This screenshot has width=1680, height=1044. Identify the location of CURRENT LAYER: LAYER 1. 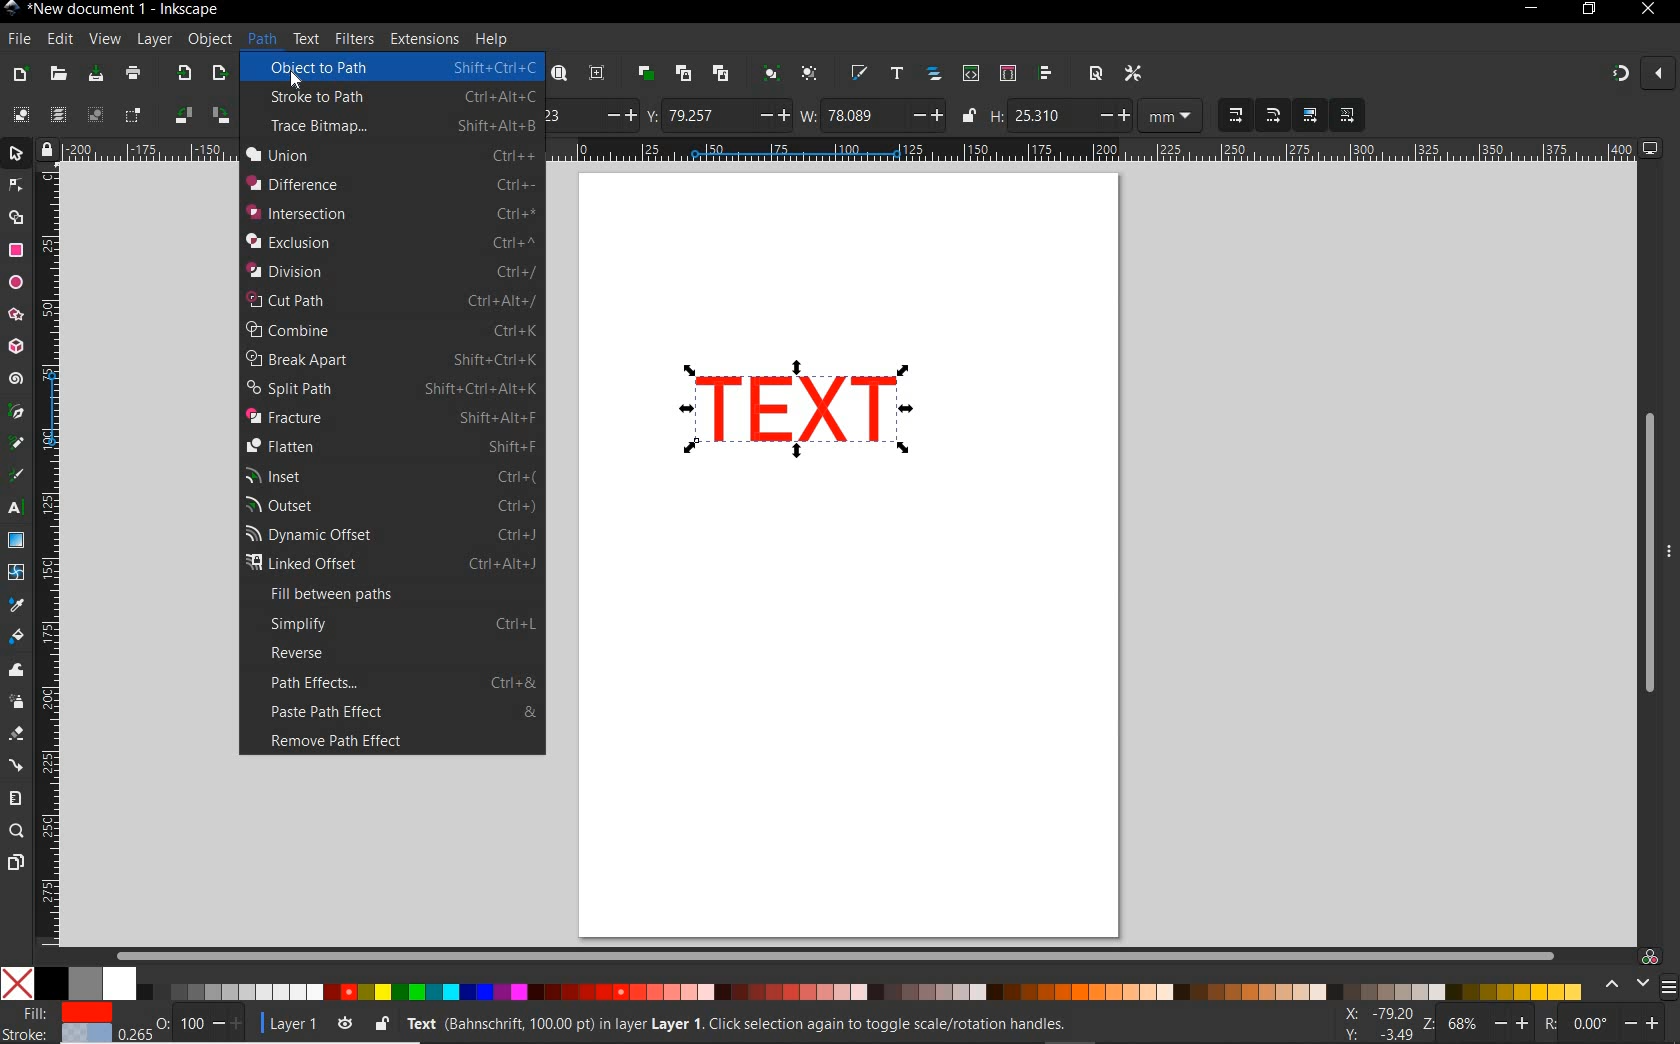
(291, 1026).